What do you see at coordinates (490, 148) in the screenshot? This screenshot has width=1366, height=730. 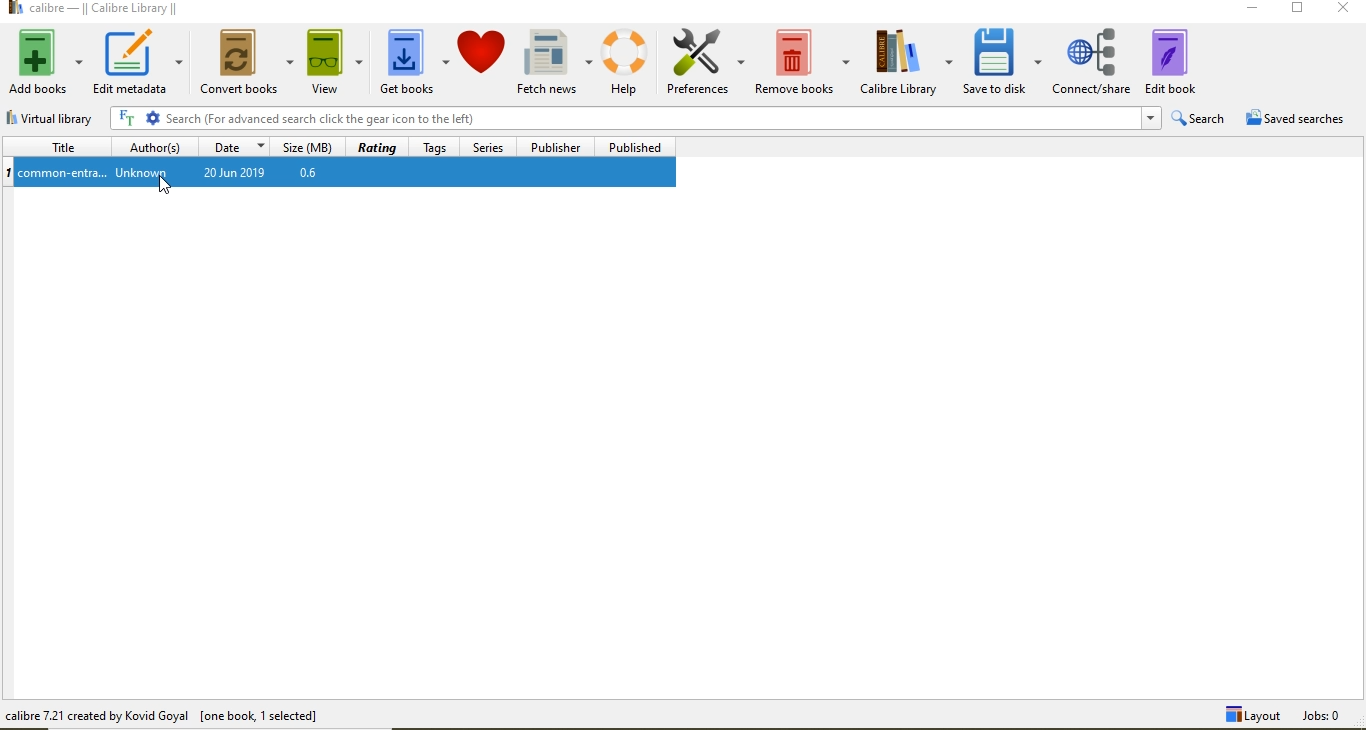 I see `series` at bounding box center [490, 148].